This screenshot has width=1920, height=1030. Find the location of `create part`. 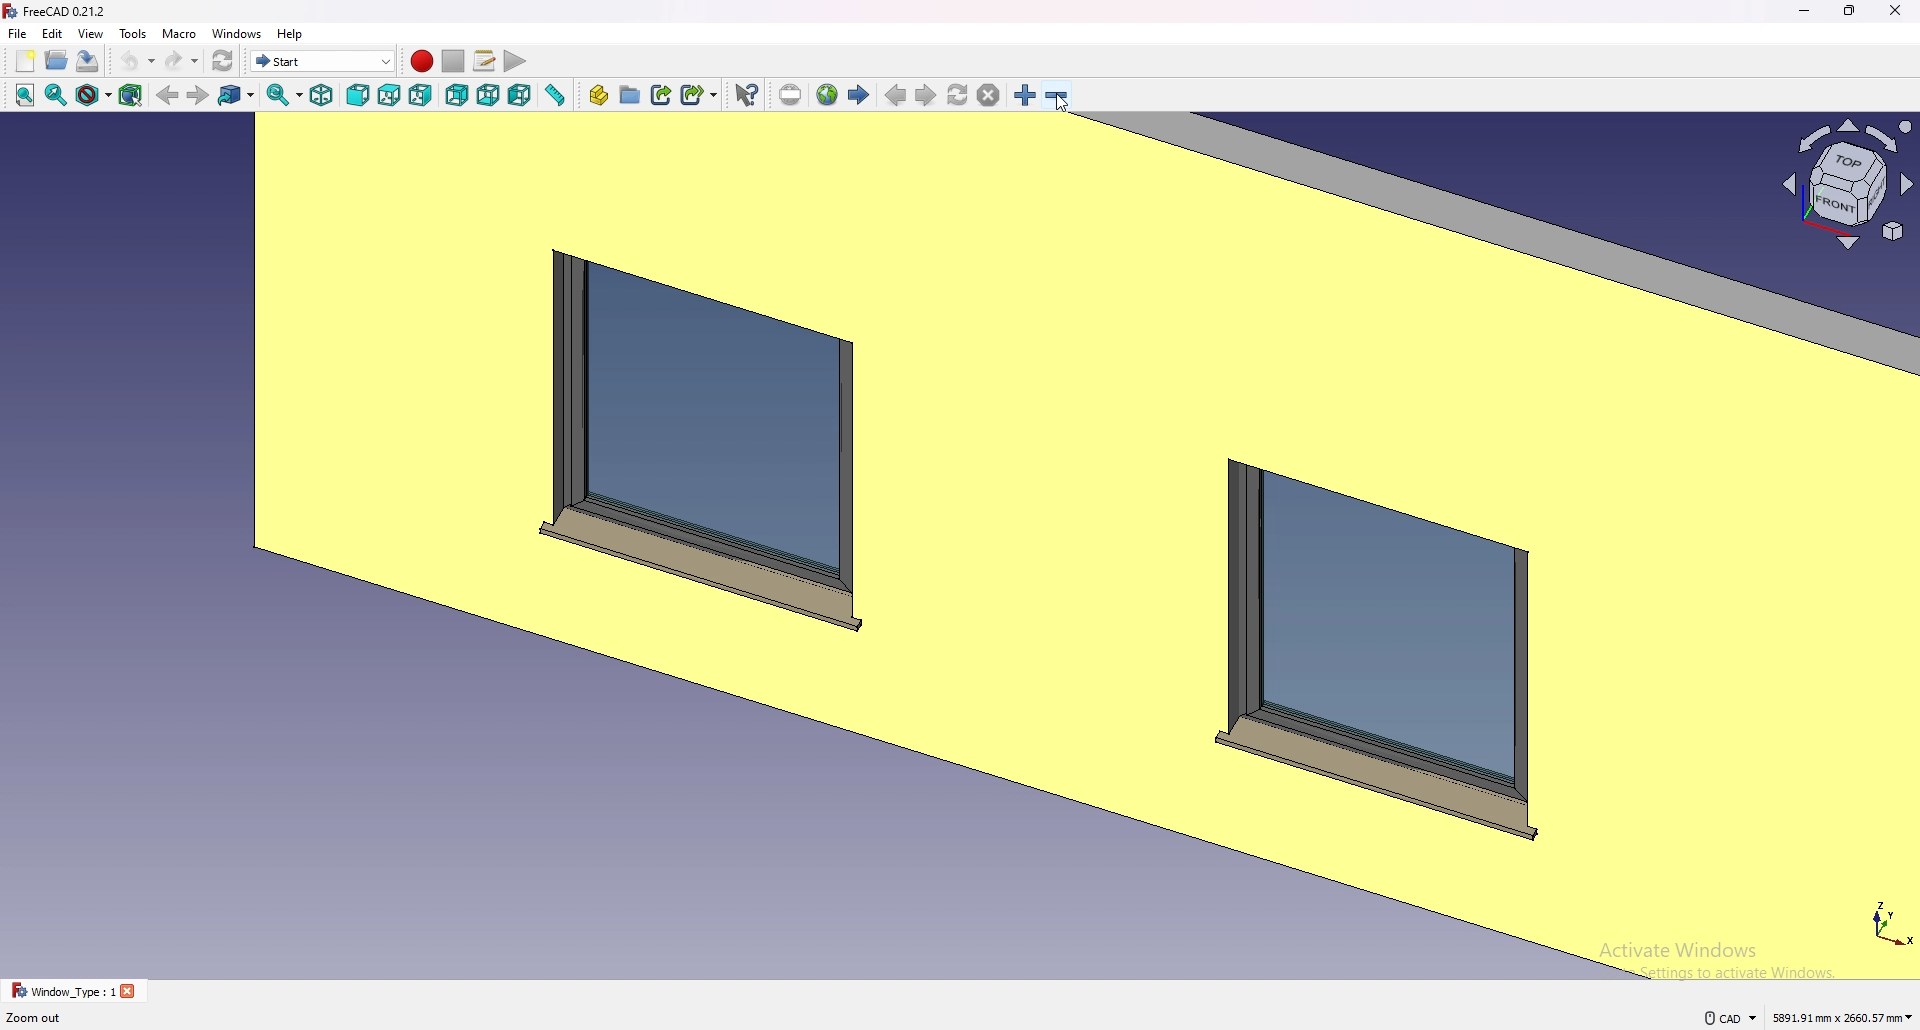

create part is located at coordinates (598, 95).